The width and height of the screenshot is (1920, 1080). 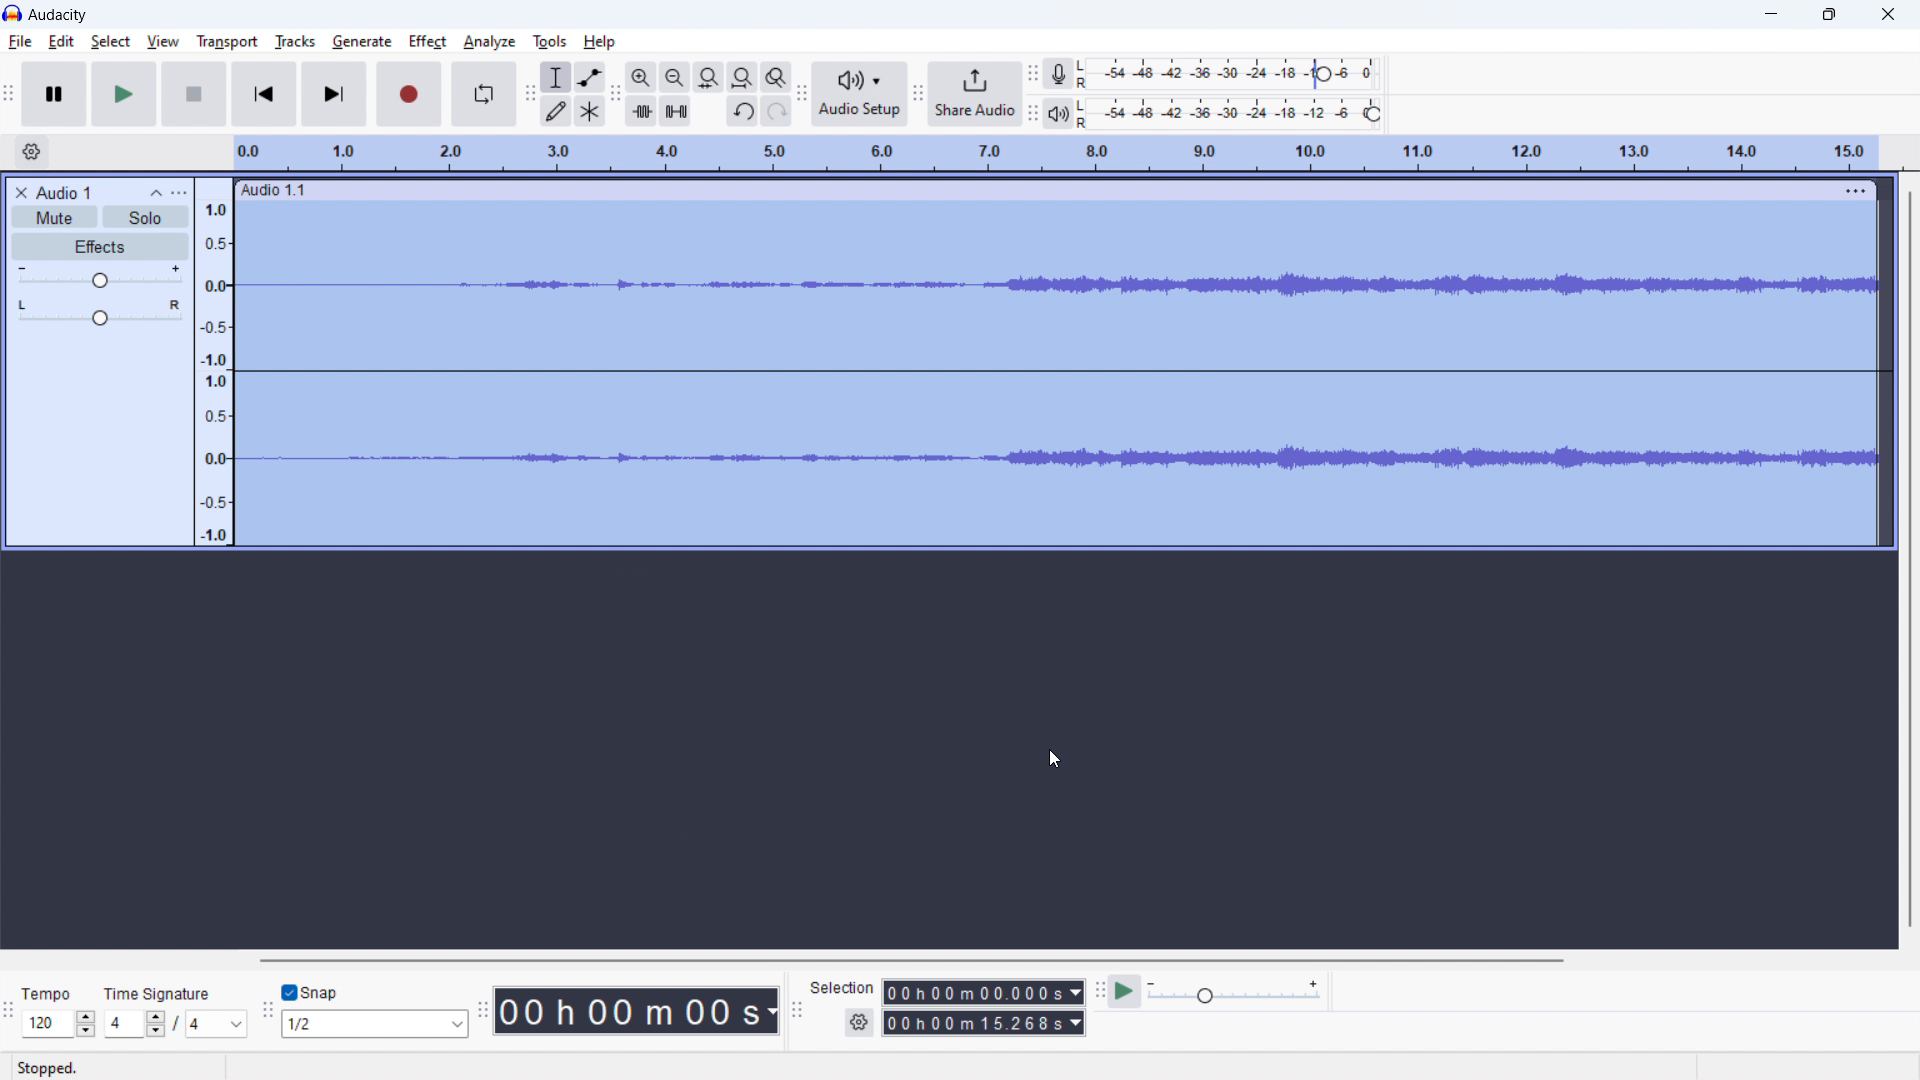 What do you see at coordinates (1057, 75) in the screenshot?
I see `recording meter` at bounding box center [1057, 75].